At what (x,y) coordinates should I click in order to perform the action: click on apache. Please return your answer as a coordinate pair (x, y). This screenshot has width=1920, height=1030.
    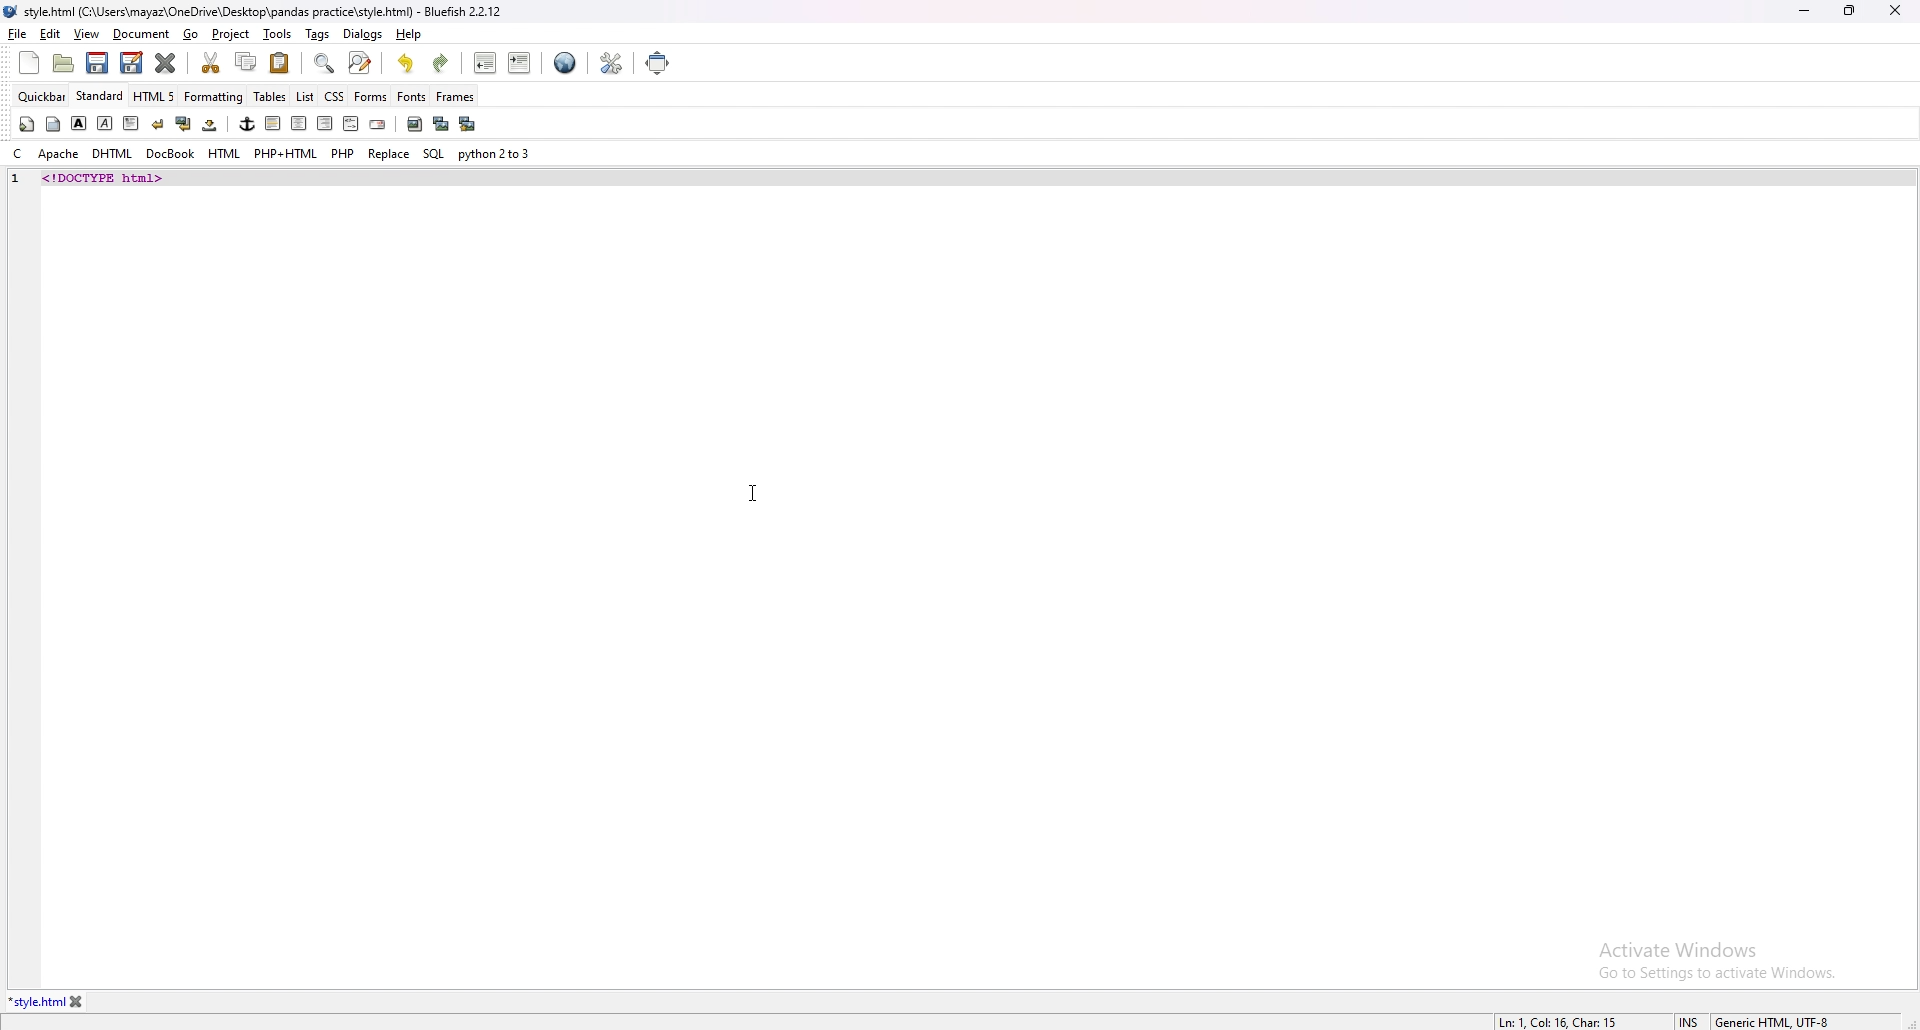
    Looking at the image, I should click on (59, 154).